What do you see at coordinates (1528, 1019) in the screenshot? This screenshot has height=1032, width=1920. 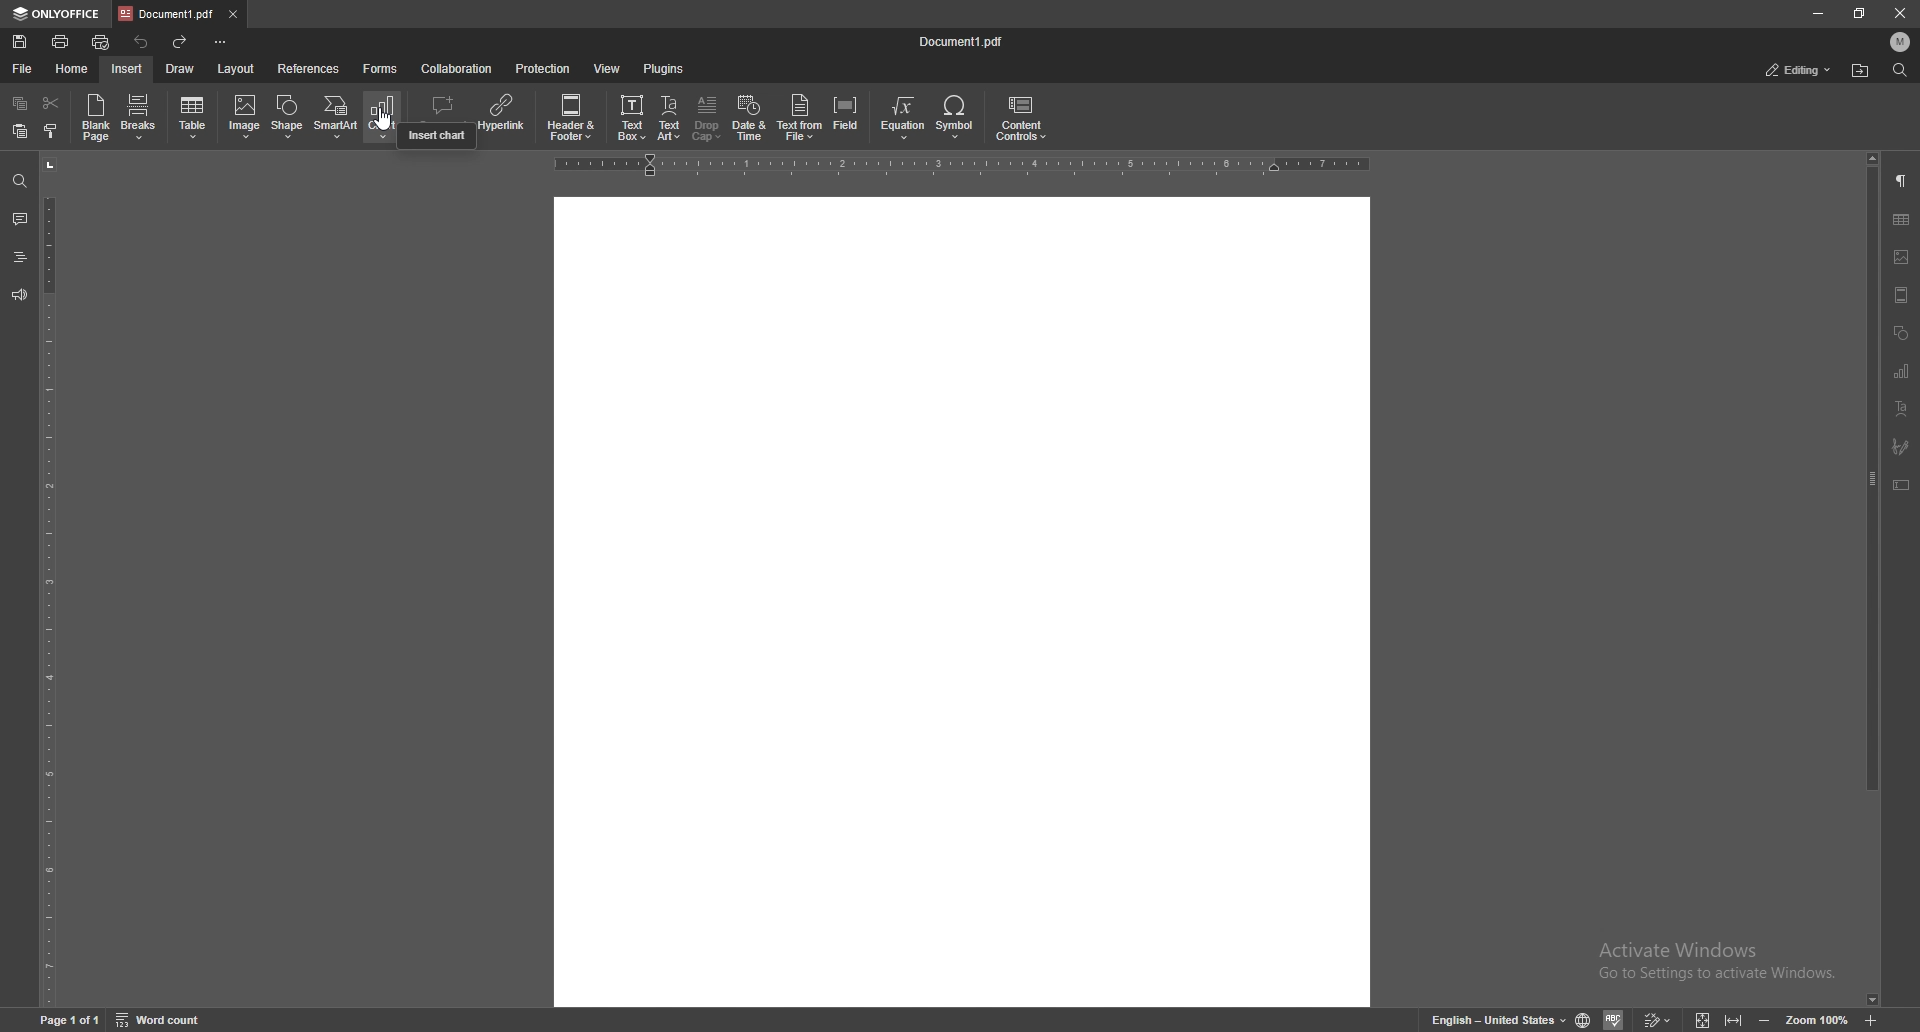 I see `English-United States` at bounding box center [1528, 1019].